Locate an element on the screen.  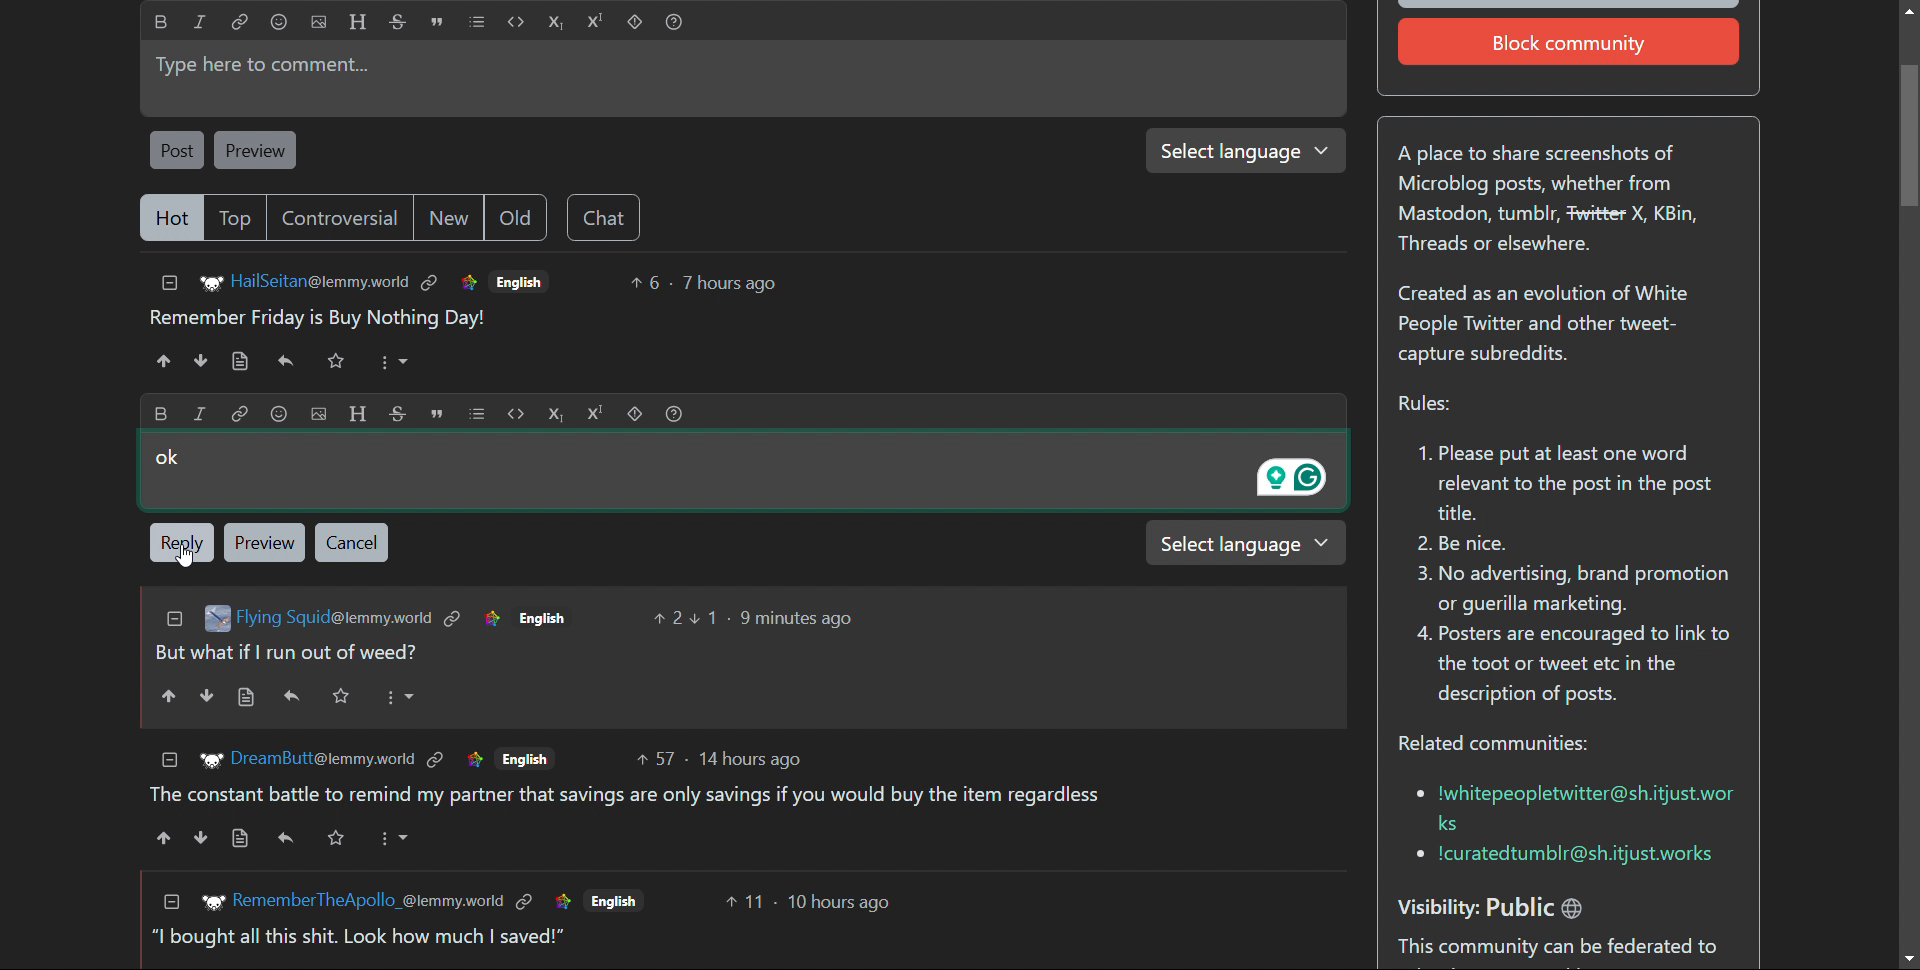
top is located at coordinates (238, 218).